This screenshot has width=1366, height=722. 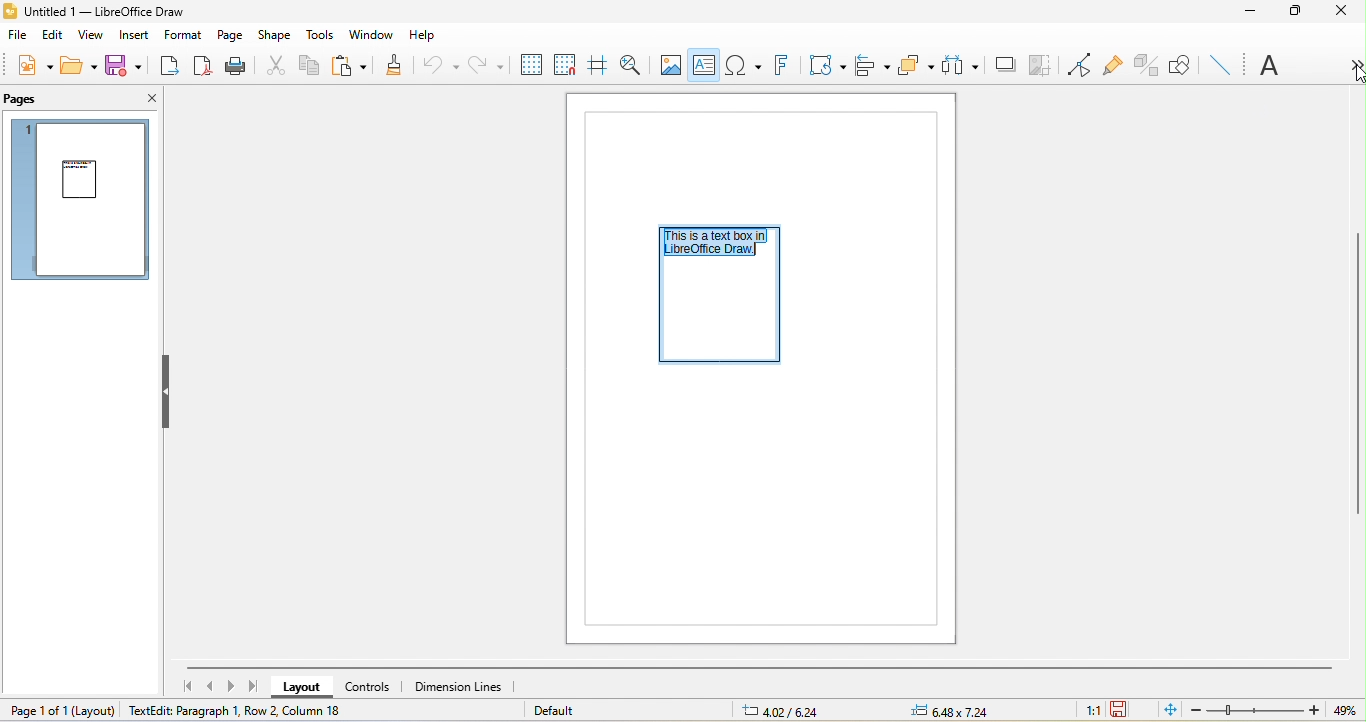 I want to click on image, so click(x=672, y=63).